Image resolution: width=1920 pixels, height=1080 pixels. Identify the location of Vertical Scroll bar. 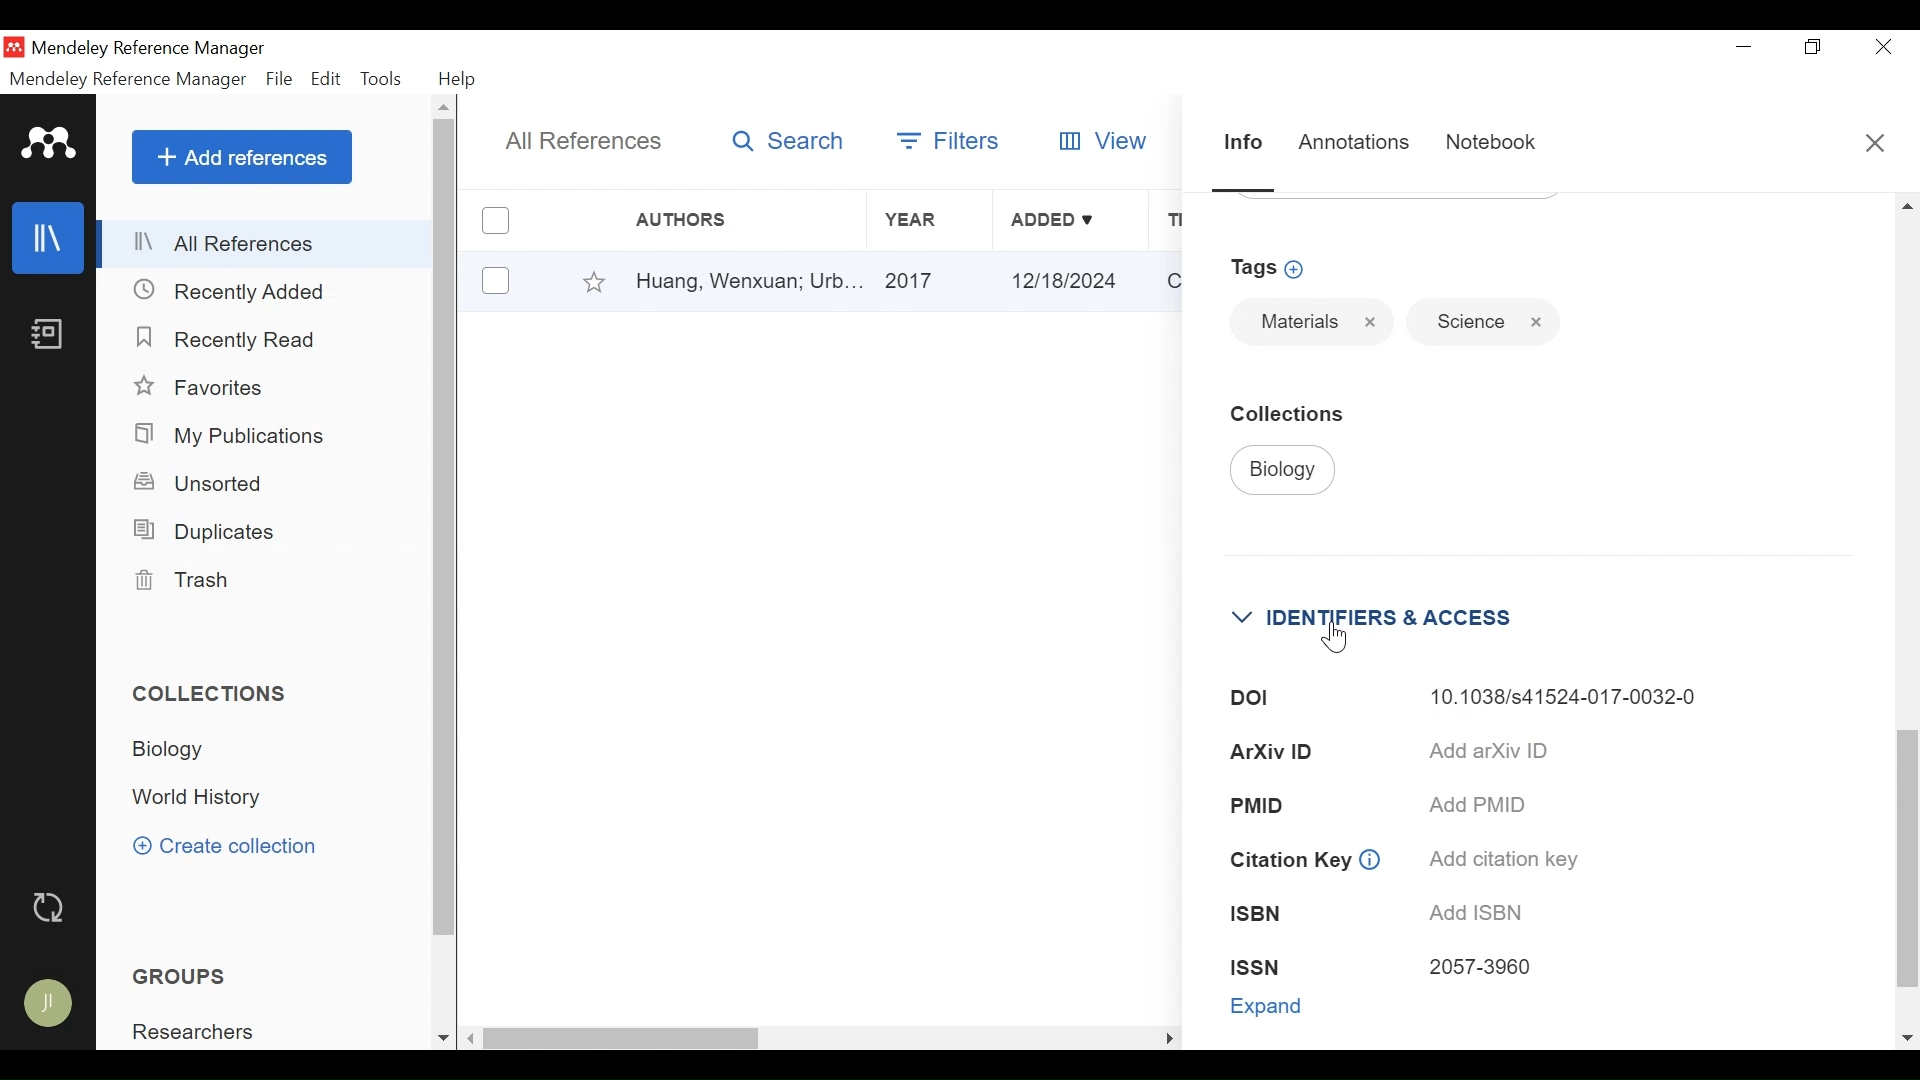
(1905, 857).